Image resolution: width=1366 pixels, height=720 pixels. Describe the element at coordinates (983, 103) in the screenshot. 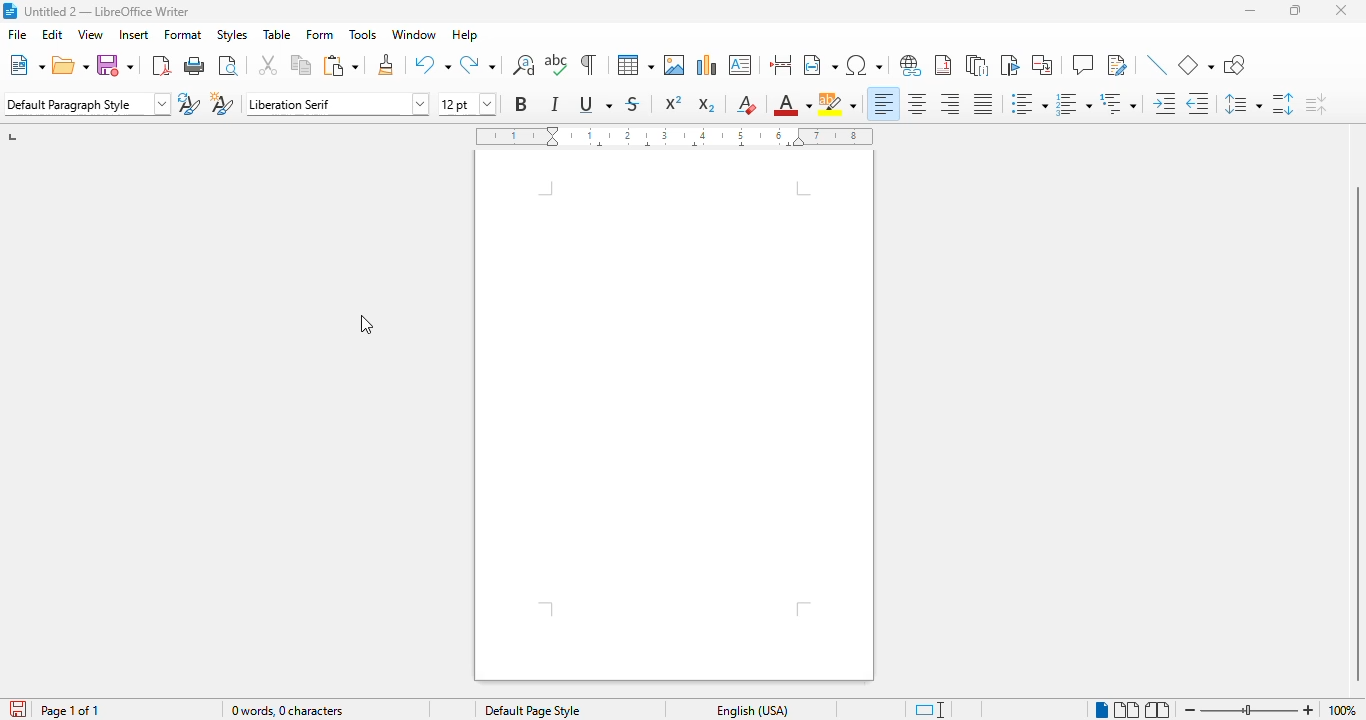

I see `justified` at that location.